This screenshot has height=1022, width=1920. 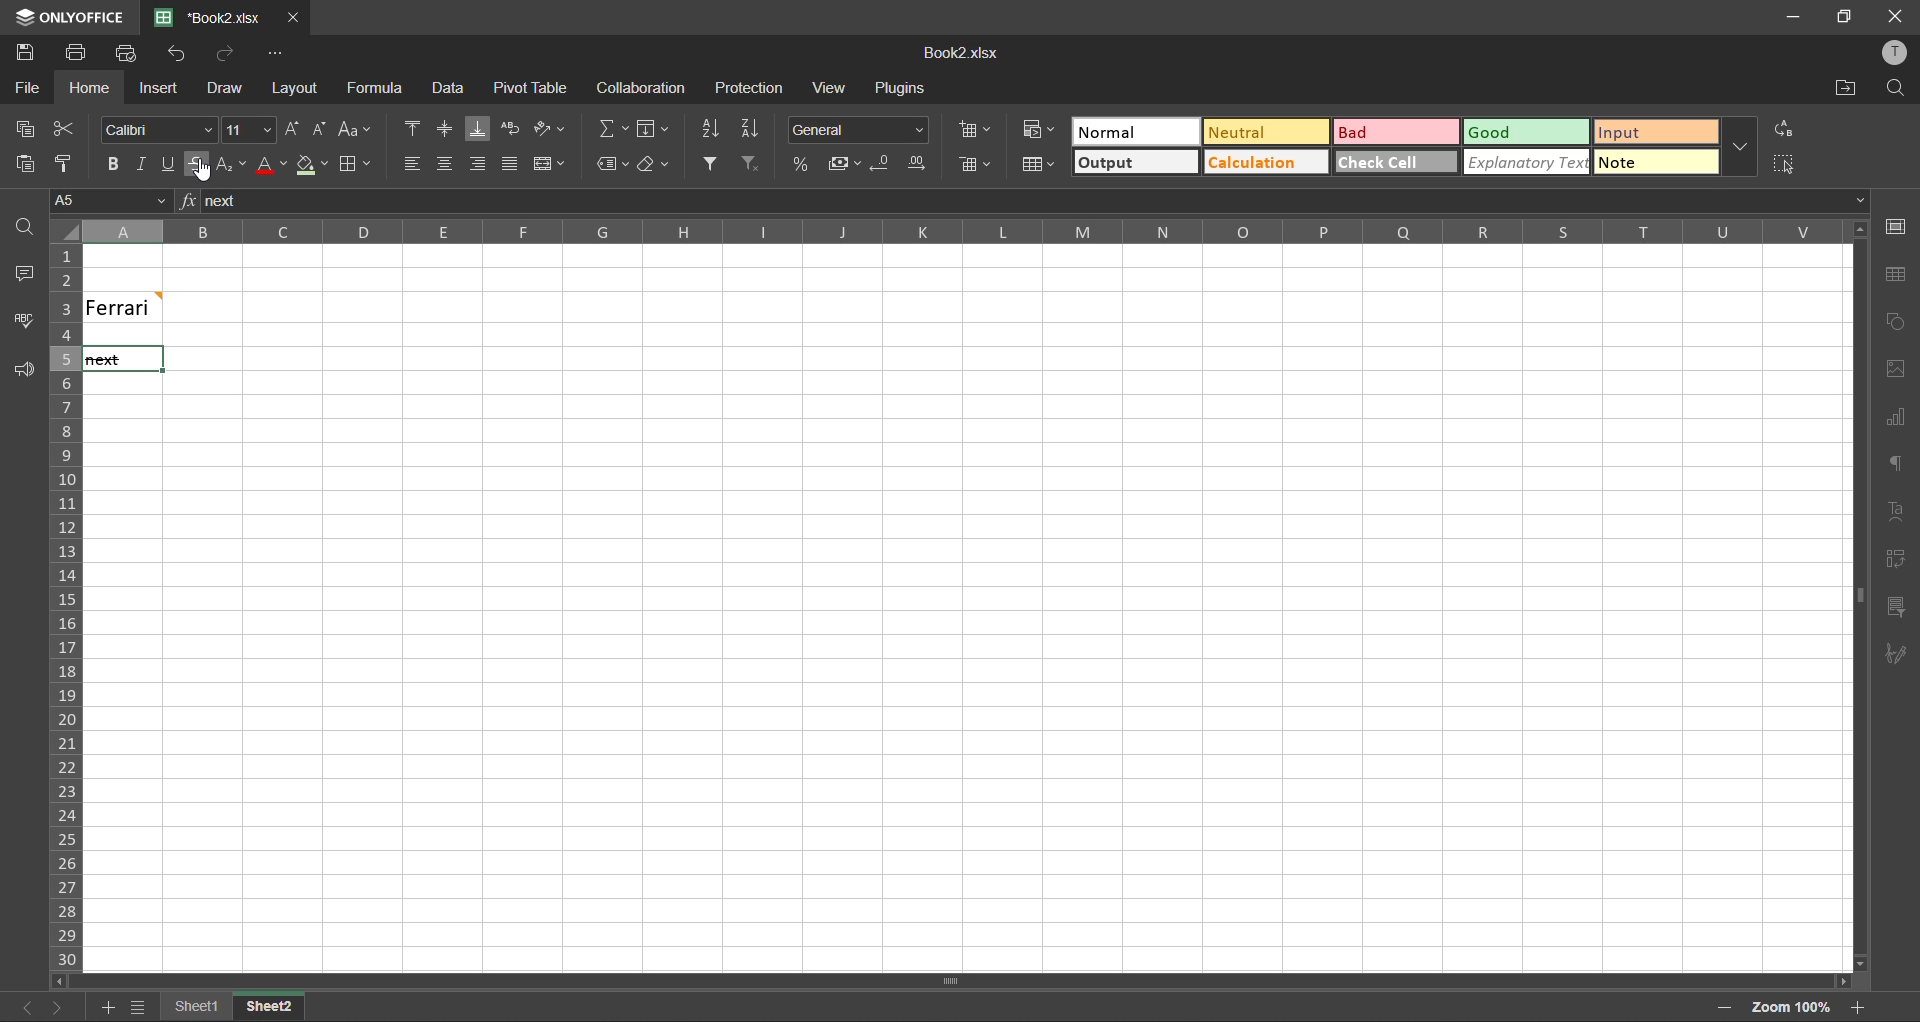 I want to click on fields, so click(x=655, y=130).